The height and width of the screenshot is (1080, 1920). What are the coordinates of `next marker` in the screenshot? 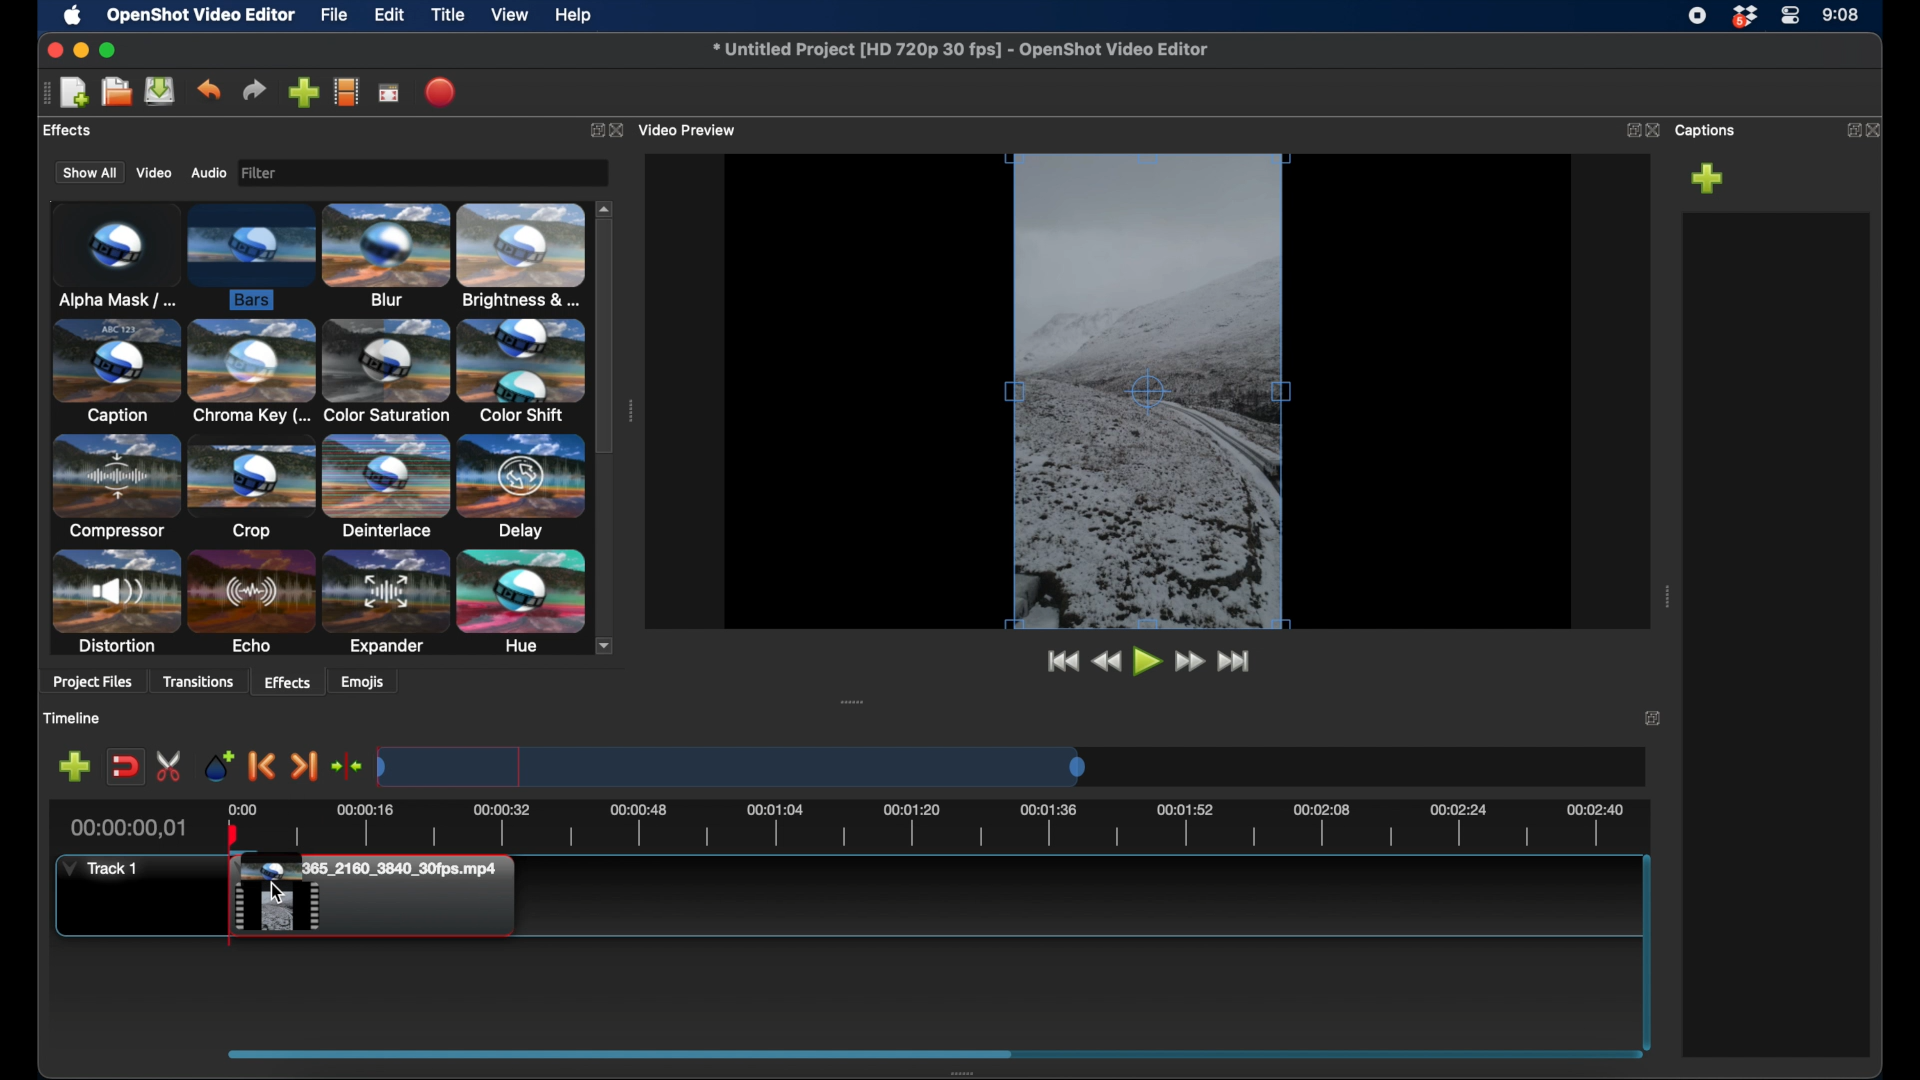 It's located at (304, 766).